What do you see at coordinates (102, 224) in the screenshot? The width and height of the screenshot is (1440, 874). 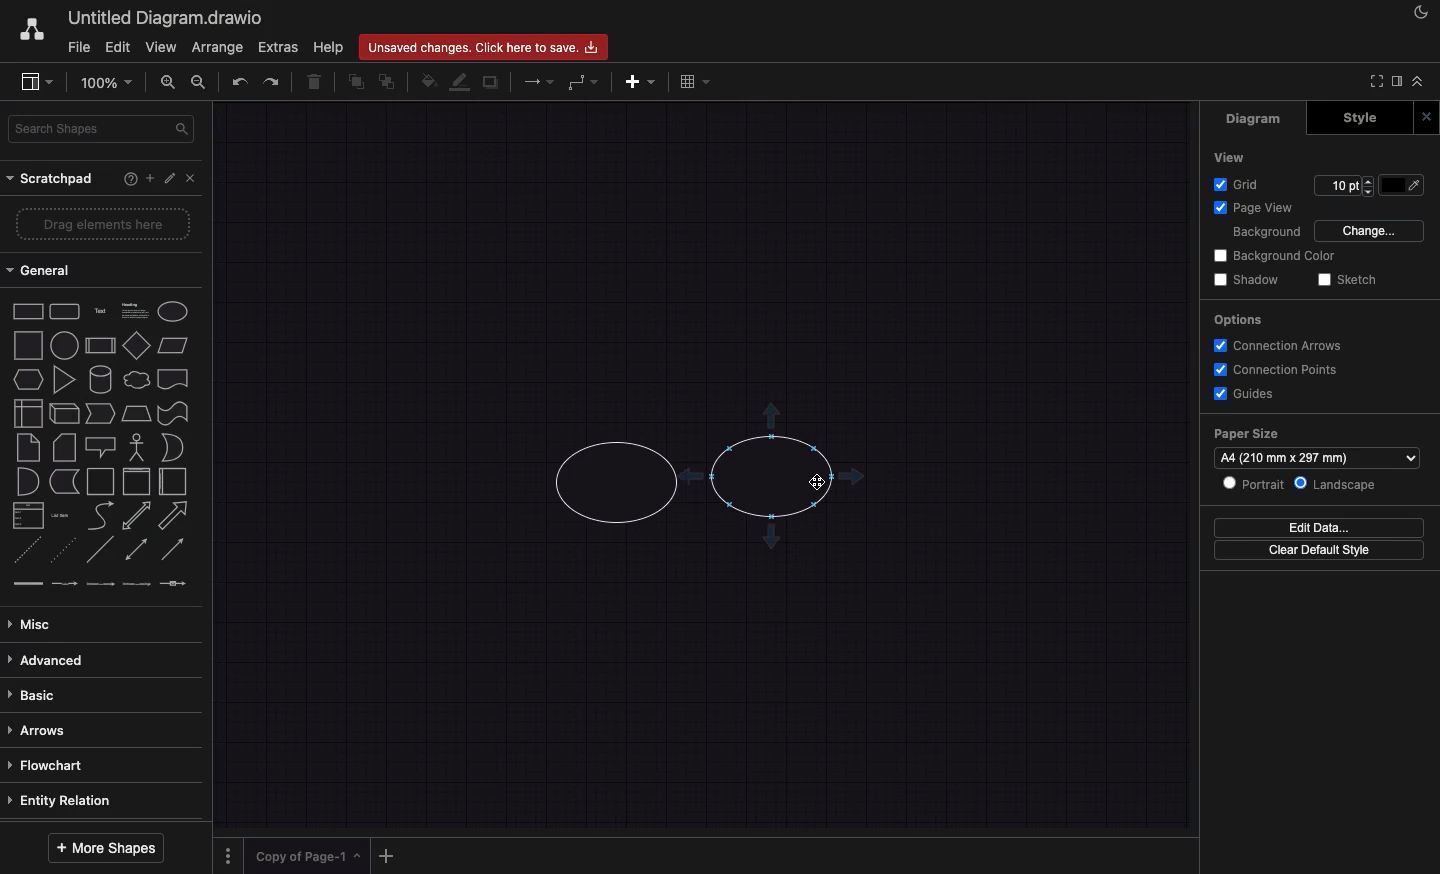 I see `drag elements here` at bounding box center [102, 224].